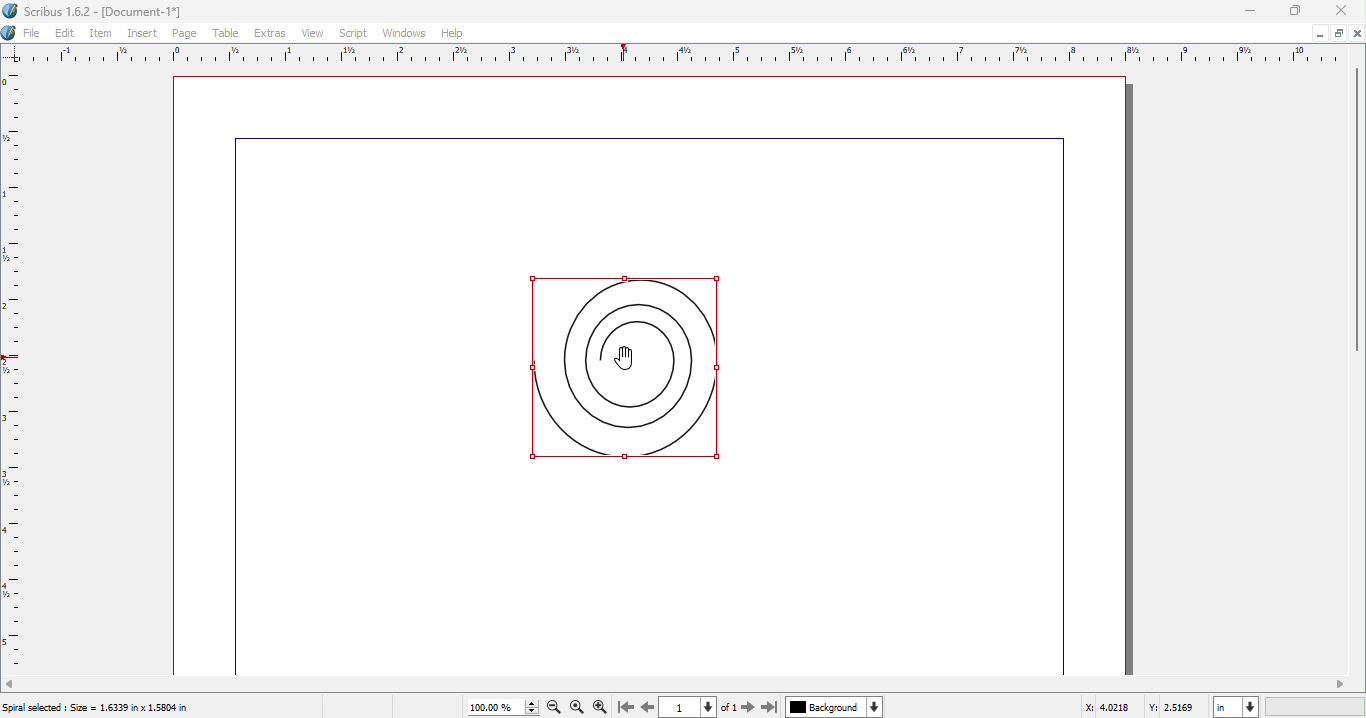 This screenshot has height=718, width=1366. What do you see at coordinates (1342, 11) in the screenshot?
I see `Close` at bounding box center [1342, 11].